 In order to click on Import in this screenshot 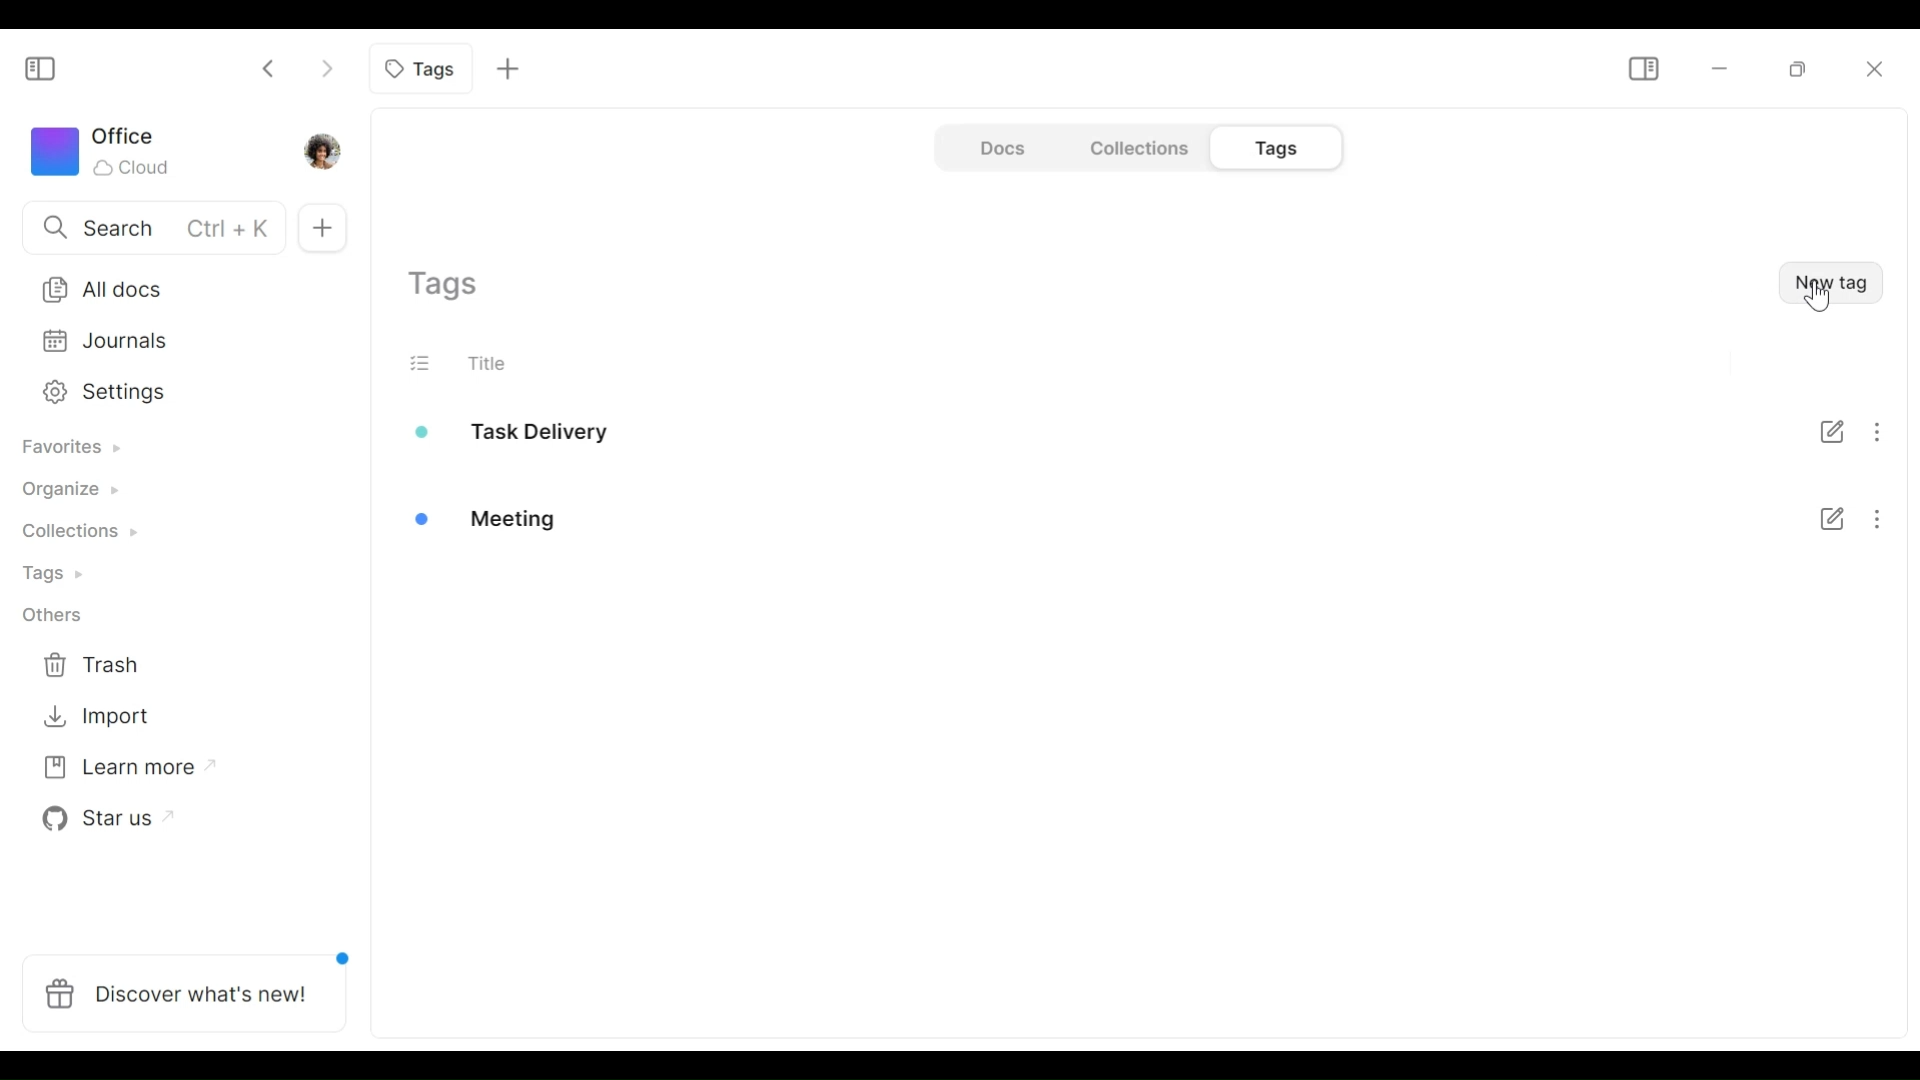, I will do `click(103, 720)`.